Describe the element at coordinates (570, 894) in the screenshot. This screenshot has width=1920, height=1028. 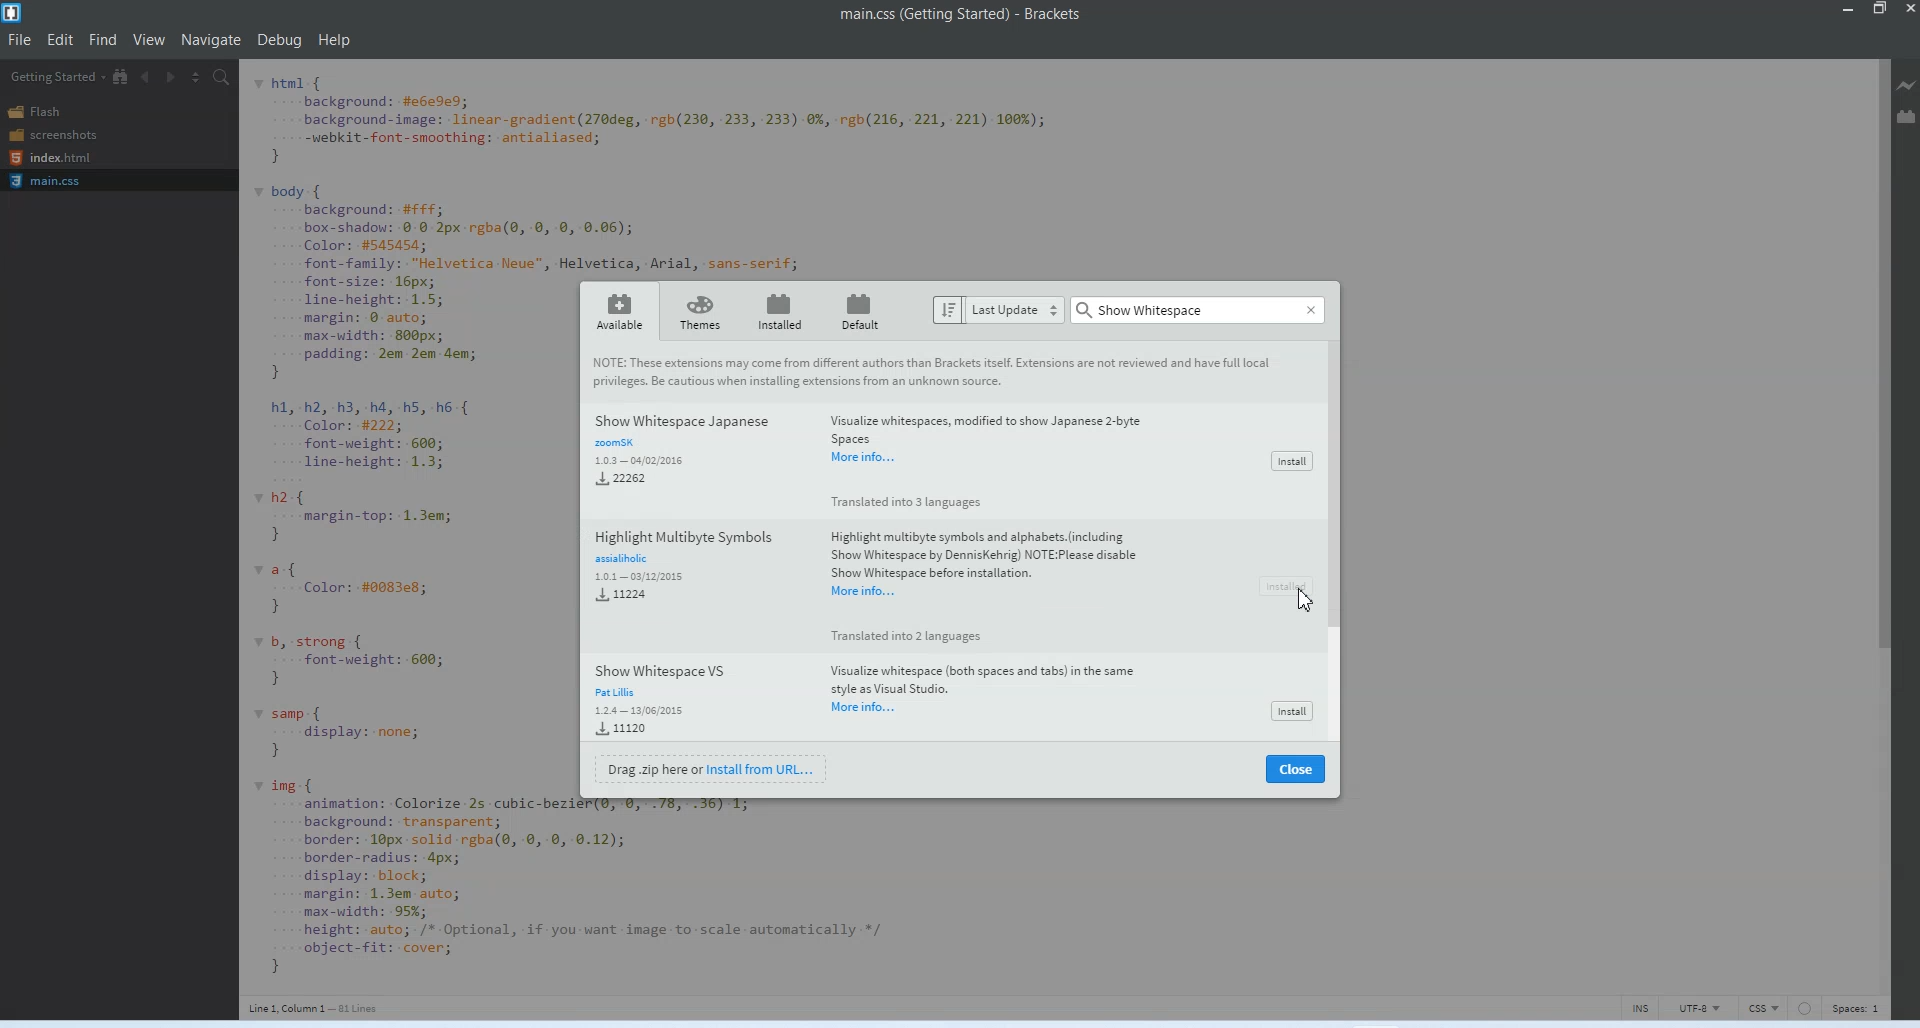
I see `Code` at that location.